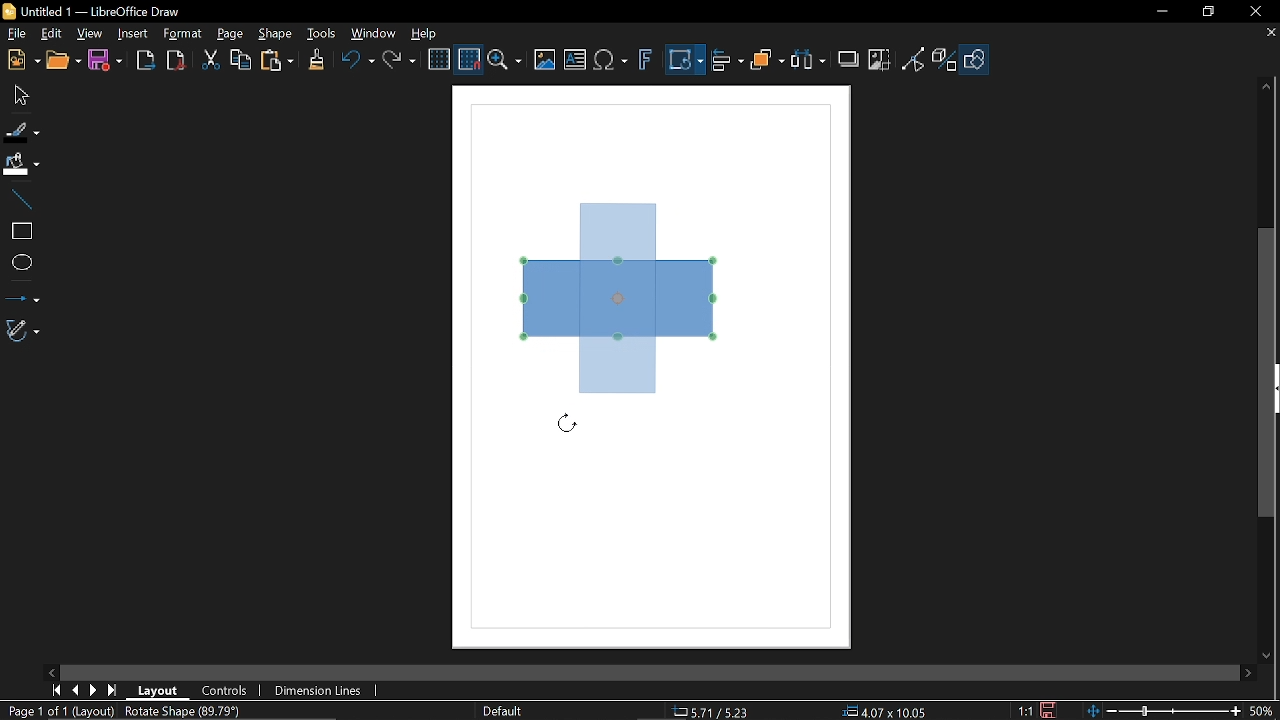 The width and height of the screenshot is (1280, 720). Describe the element at coordinates (728, 63) in the screenshot. I see `Align` at that location.